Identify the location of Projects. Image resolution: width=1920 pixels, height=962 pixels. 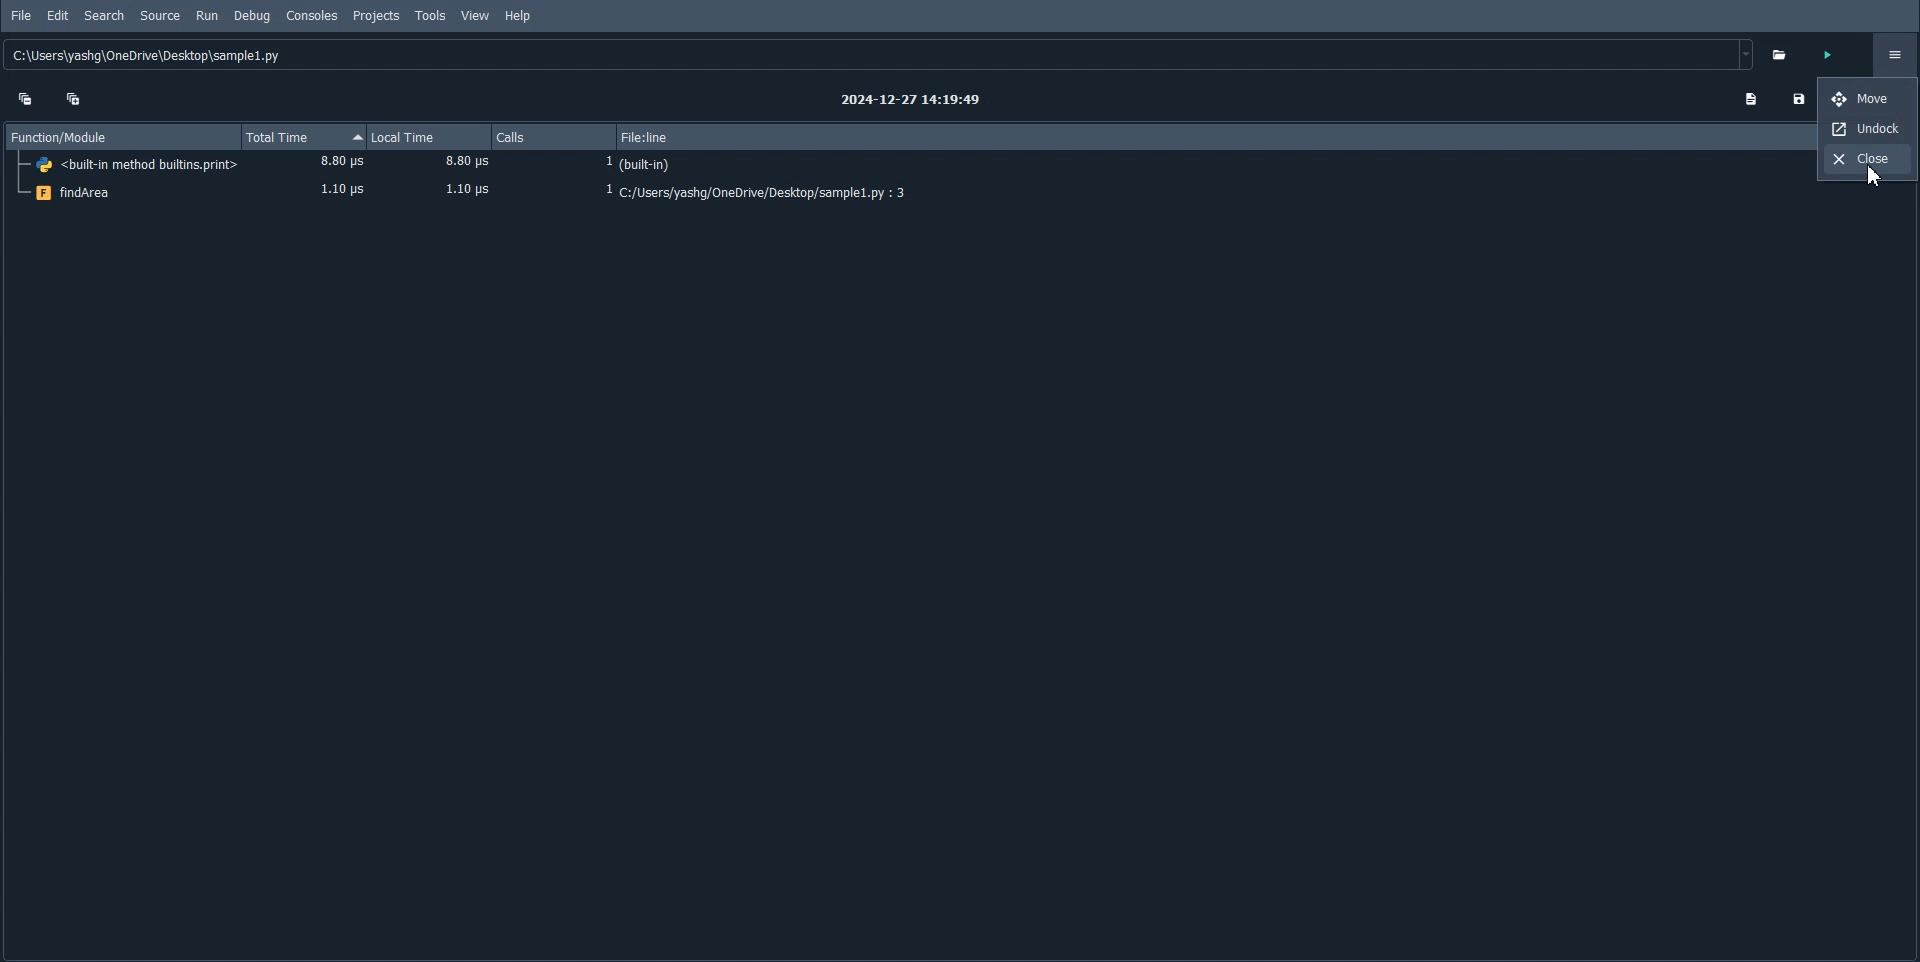
(375, 16).